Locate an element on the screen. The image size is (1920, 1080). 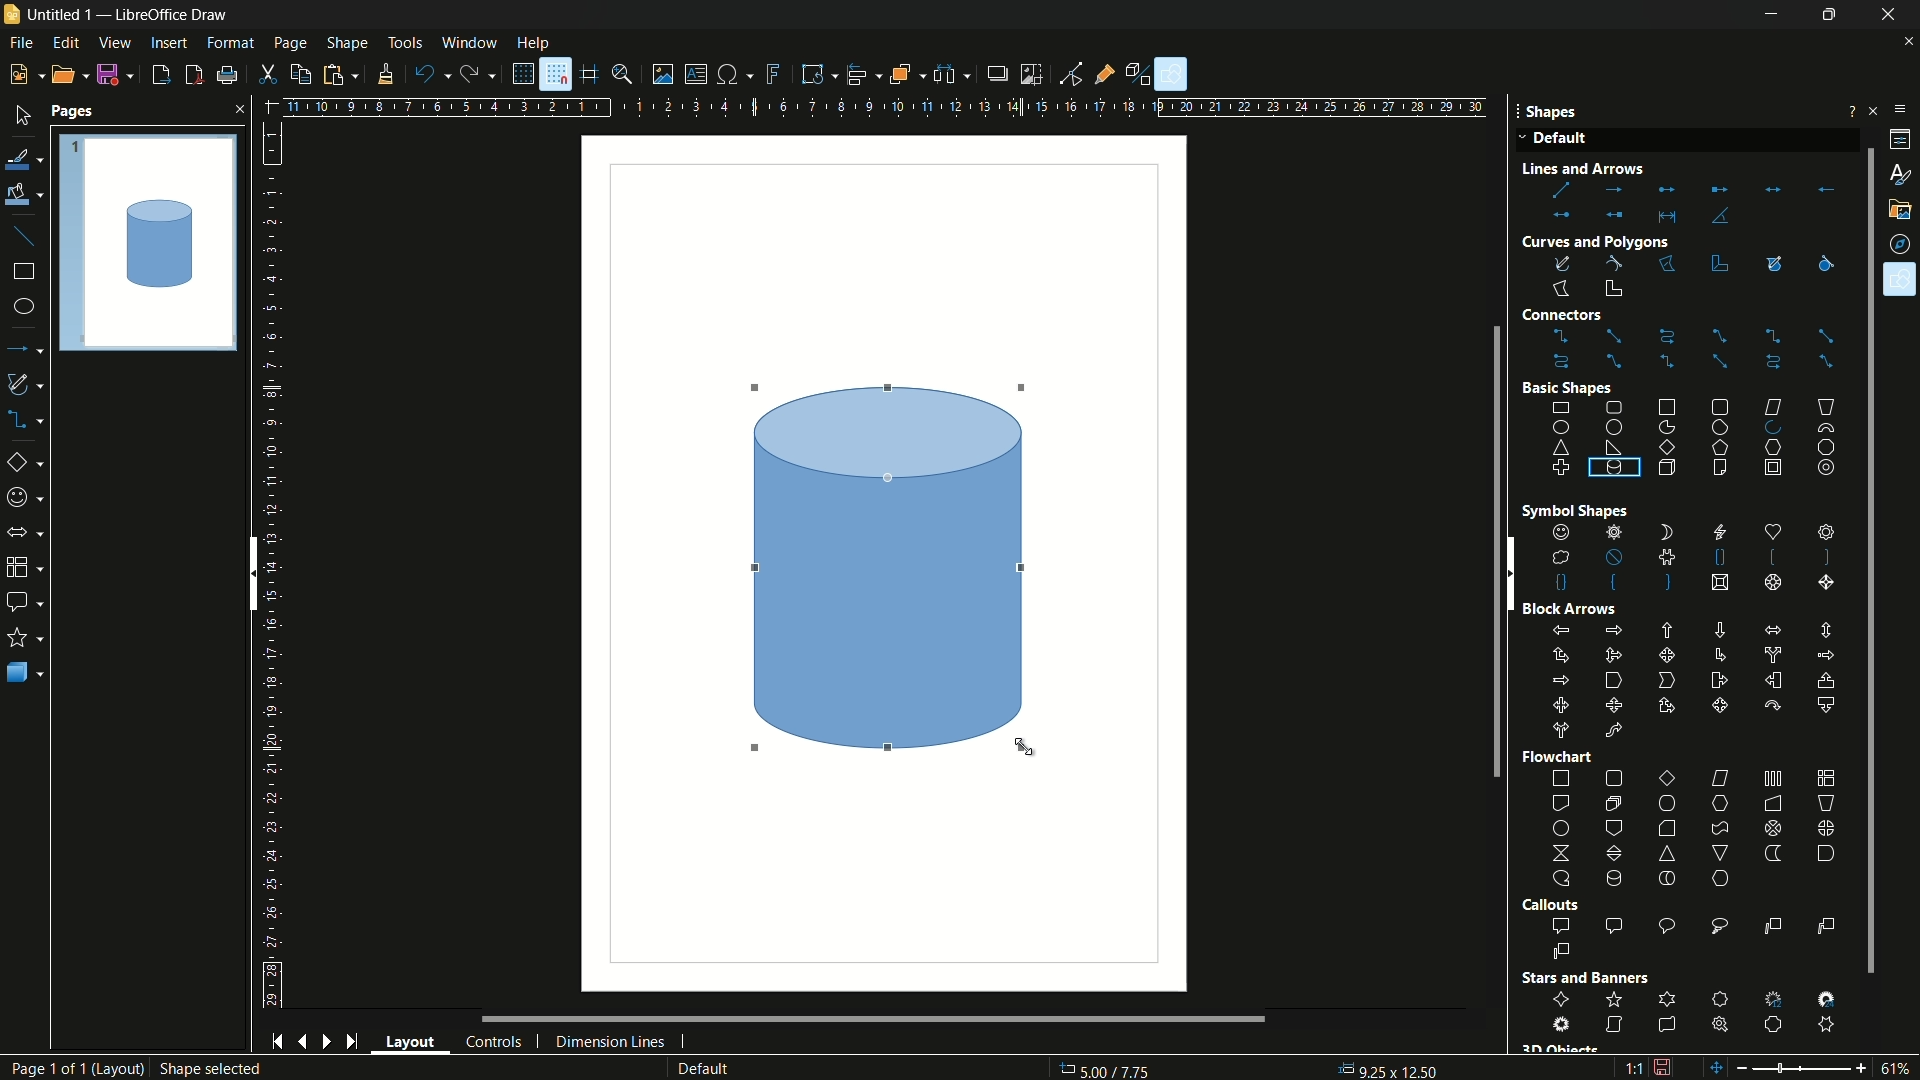
show draw functions is located at coordinates (1173, 74).